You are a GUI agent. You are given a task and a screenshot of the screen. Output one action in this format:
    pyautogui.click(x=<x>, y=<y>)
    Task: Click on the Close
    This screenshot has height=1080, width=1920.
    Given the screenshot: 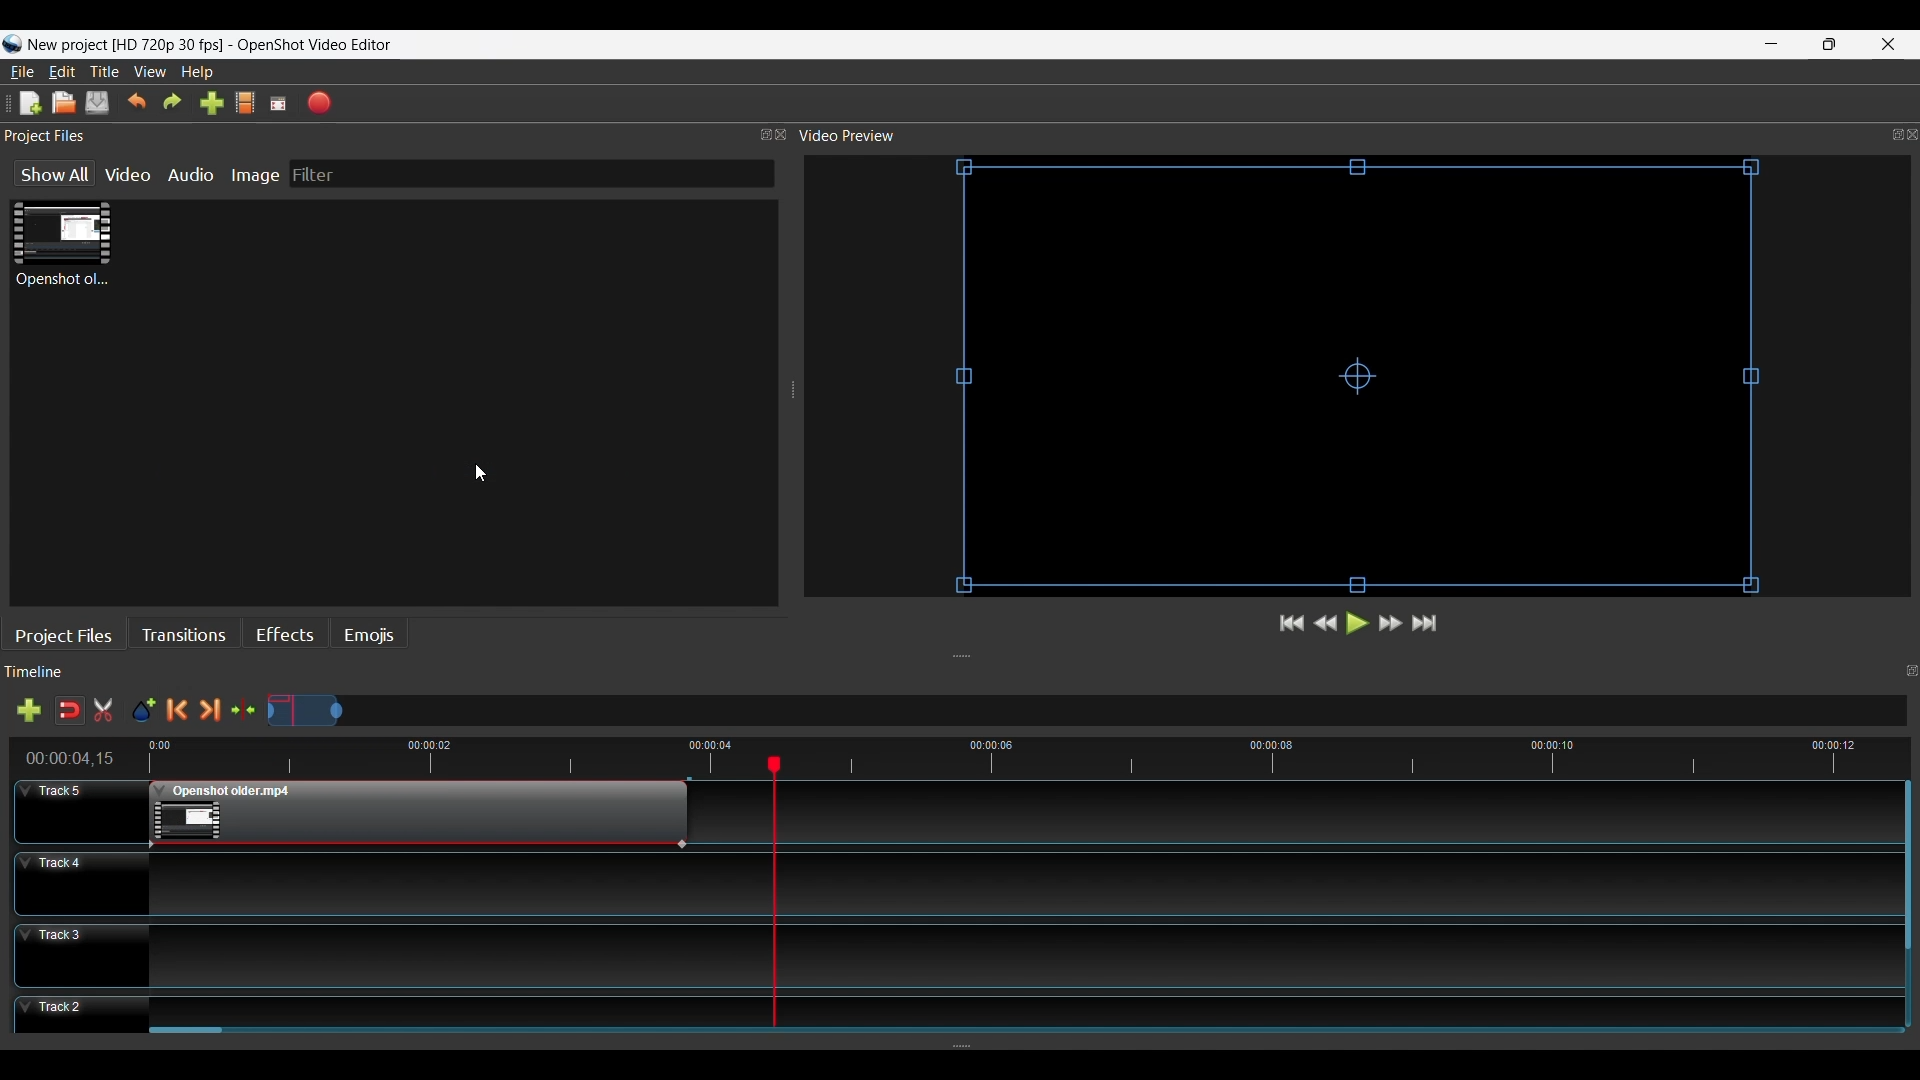 What is the action you would take?
    pyautogui.click(x=1886, y=43)
    